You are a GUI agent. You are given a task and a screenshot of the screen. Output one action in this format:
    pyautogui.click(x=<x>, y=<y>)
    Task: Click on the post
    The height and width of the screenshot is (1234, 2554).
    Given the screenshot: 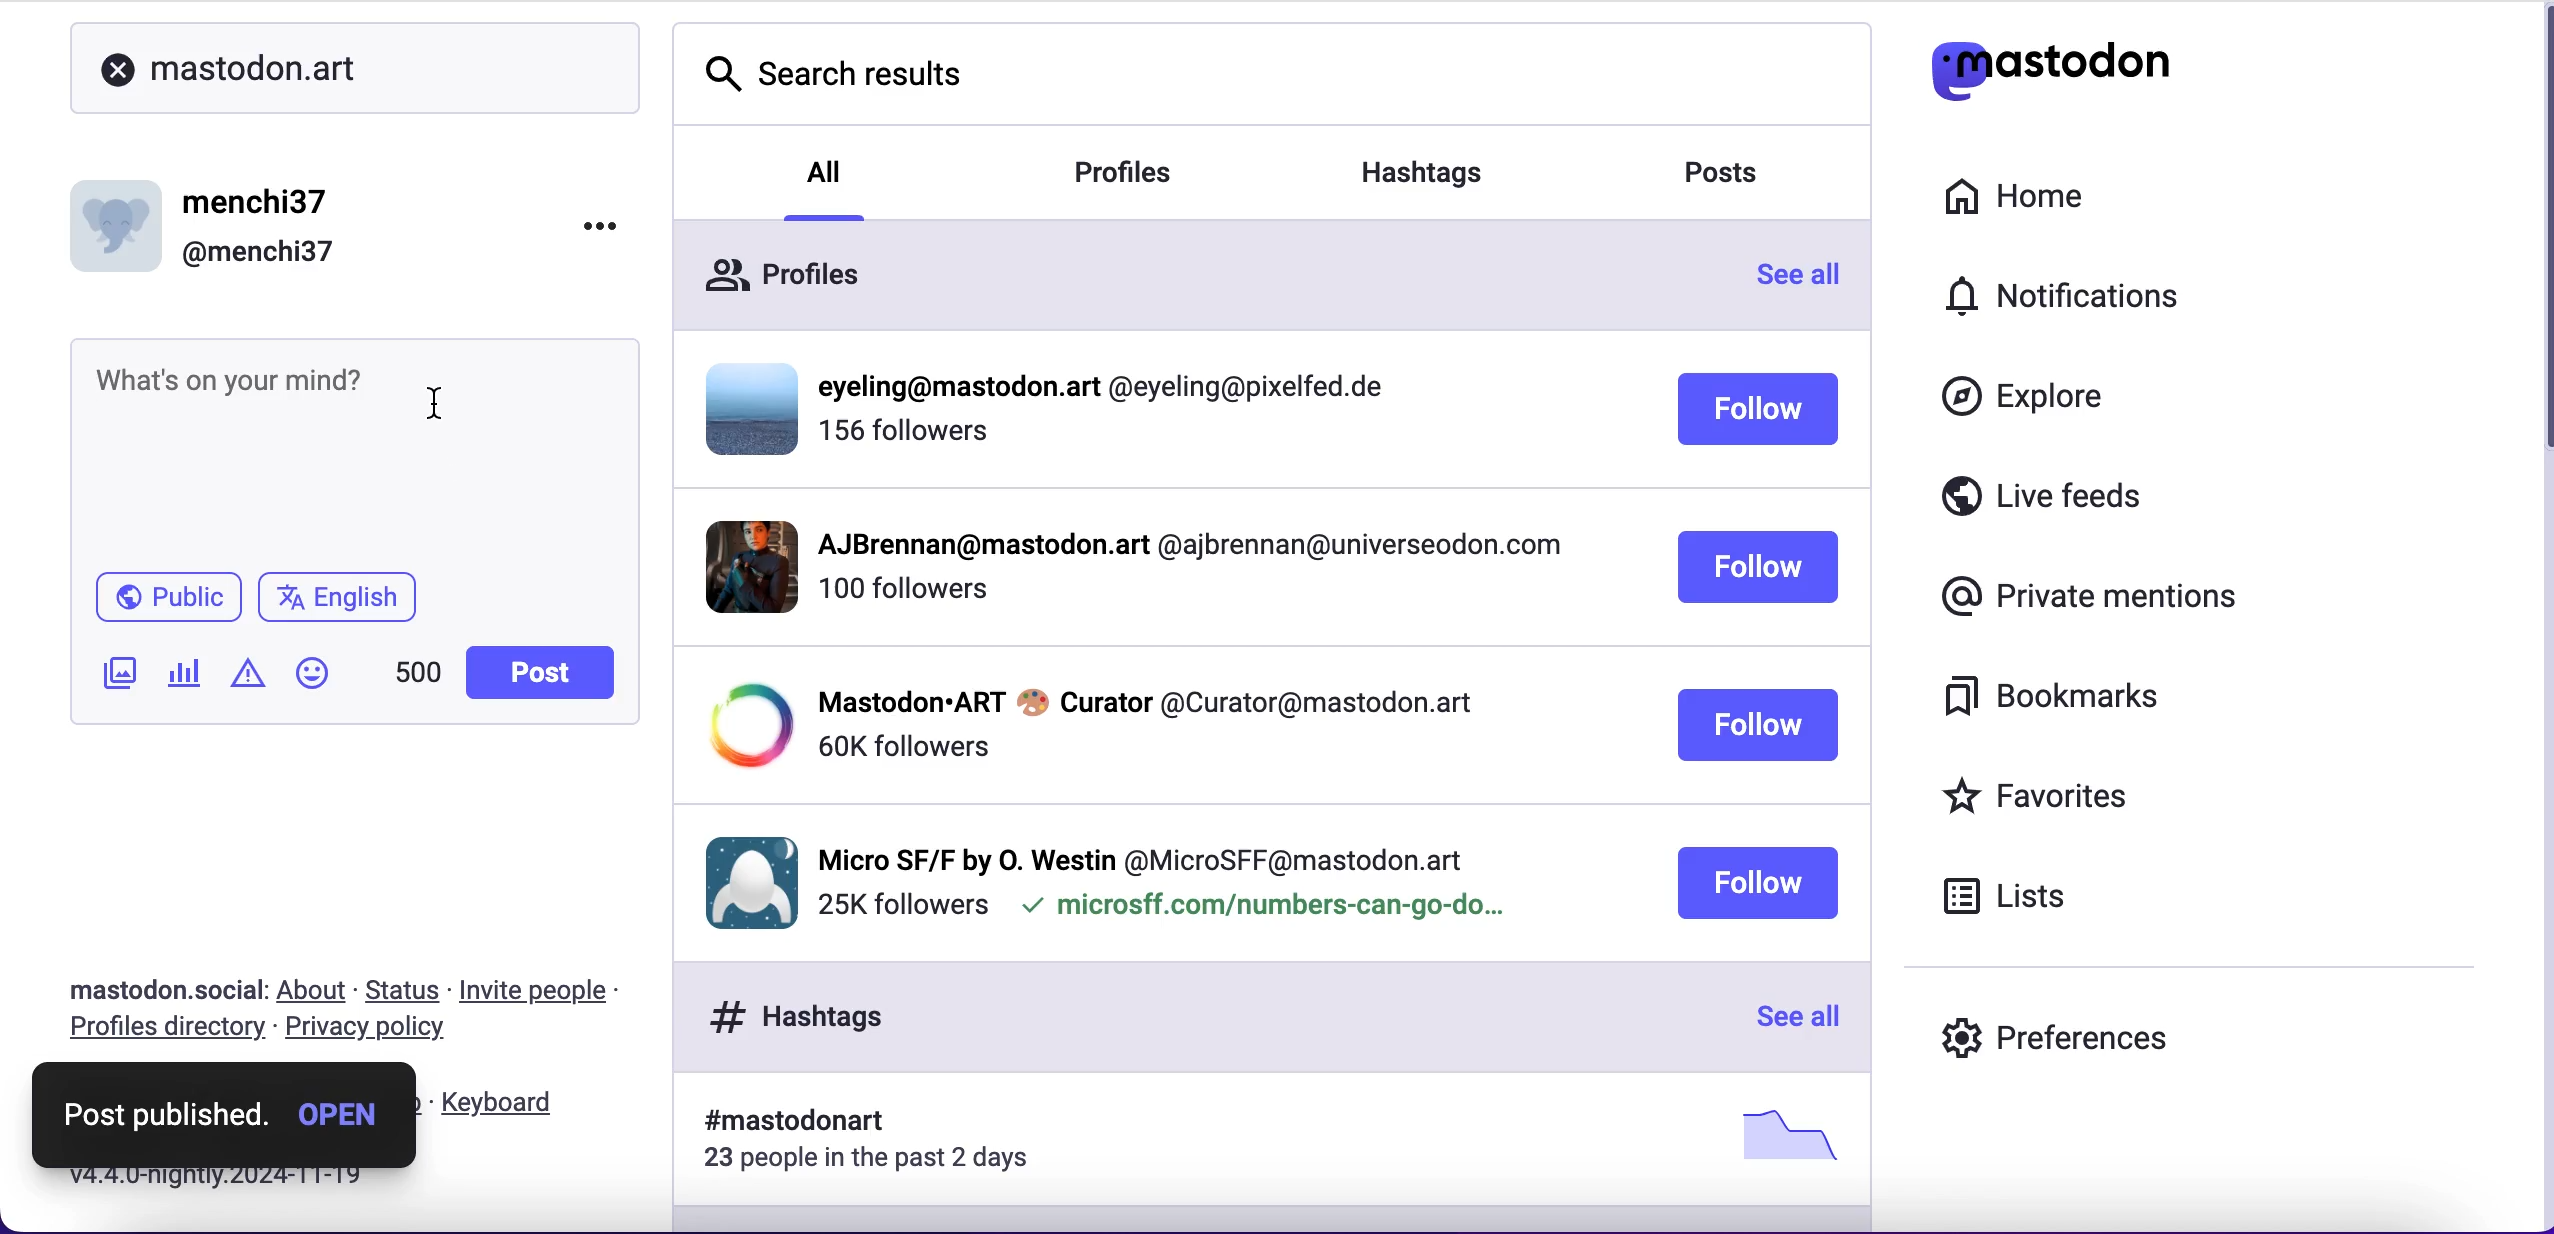 What is the action you would take?
    pyautogui.click(x=538, y=673)
    